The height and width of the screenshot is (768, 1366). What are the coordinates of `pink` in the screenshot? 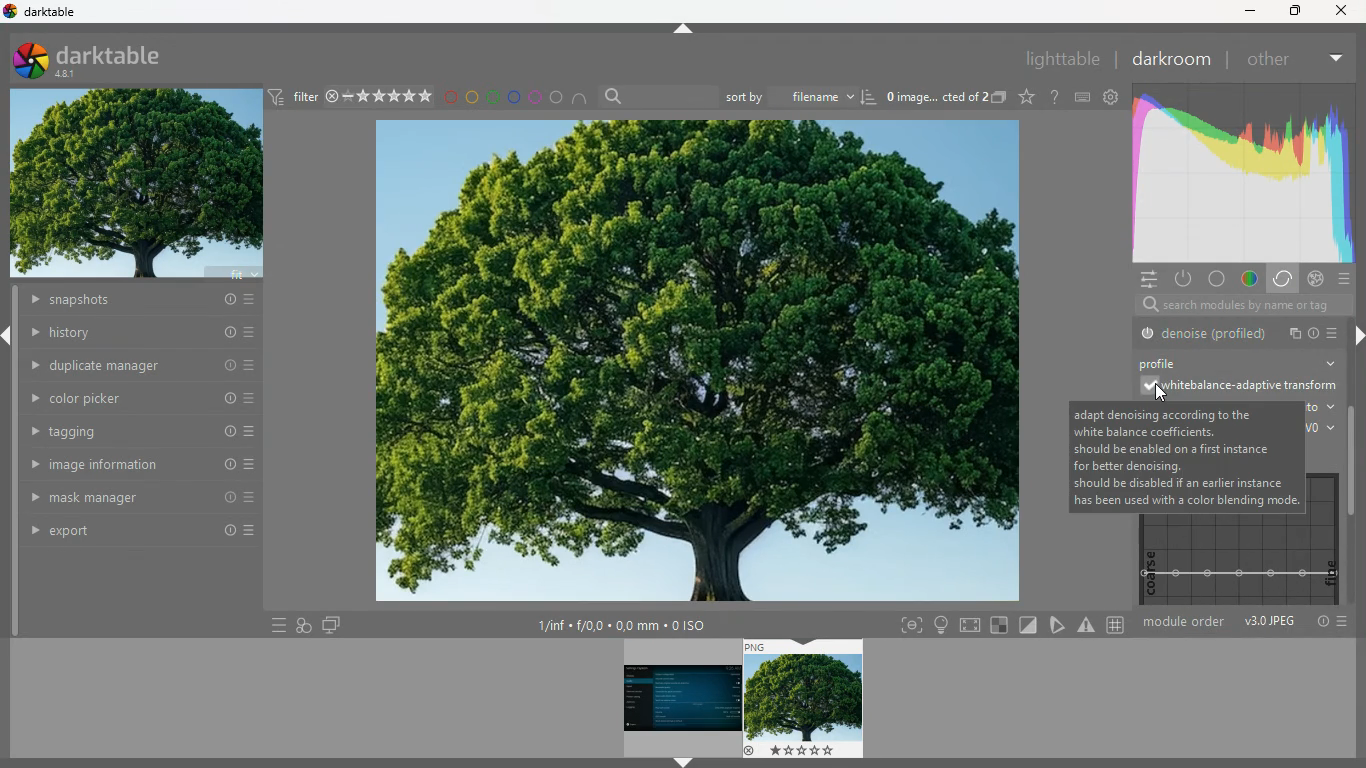 It's located at (535, 97).